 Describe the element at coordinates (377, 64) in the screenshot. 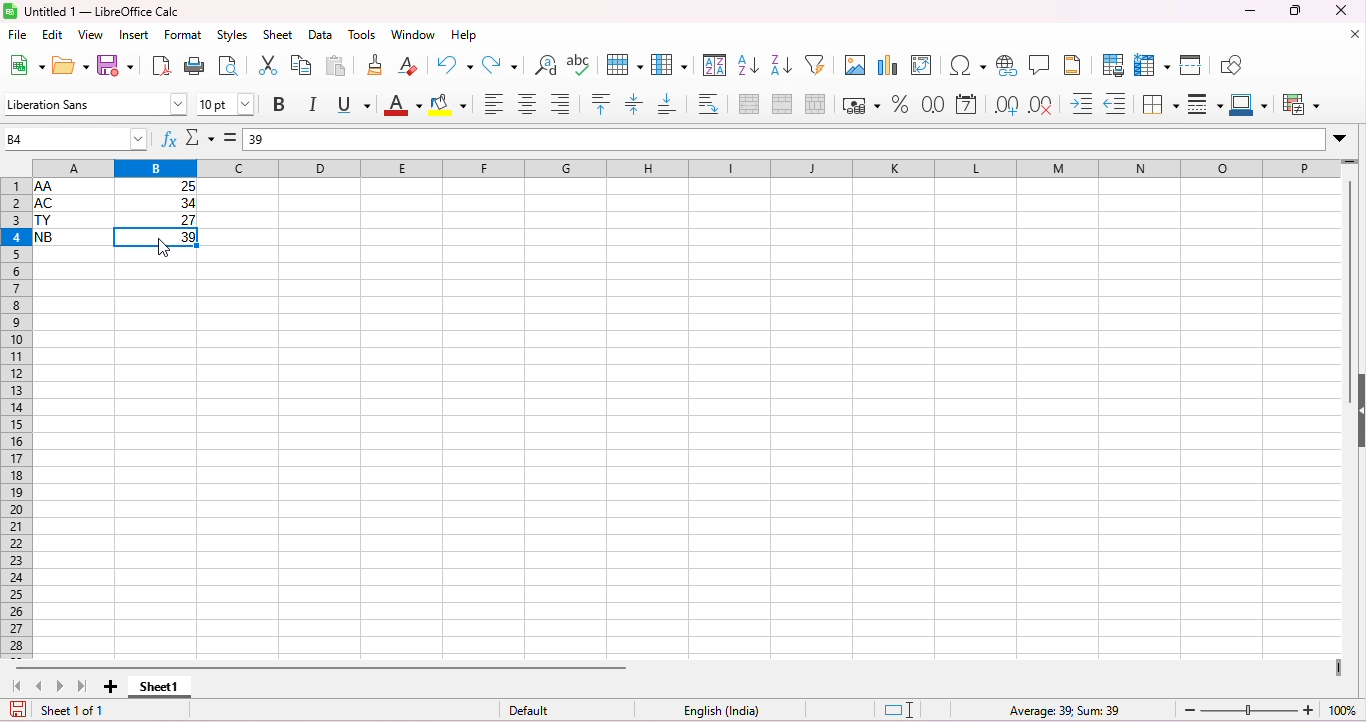

I see `clone` at that location.